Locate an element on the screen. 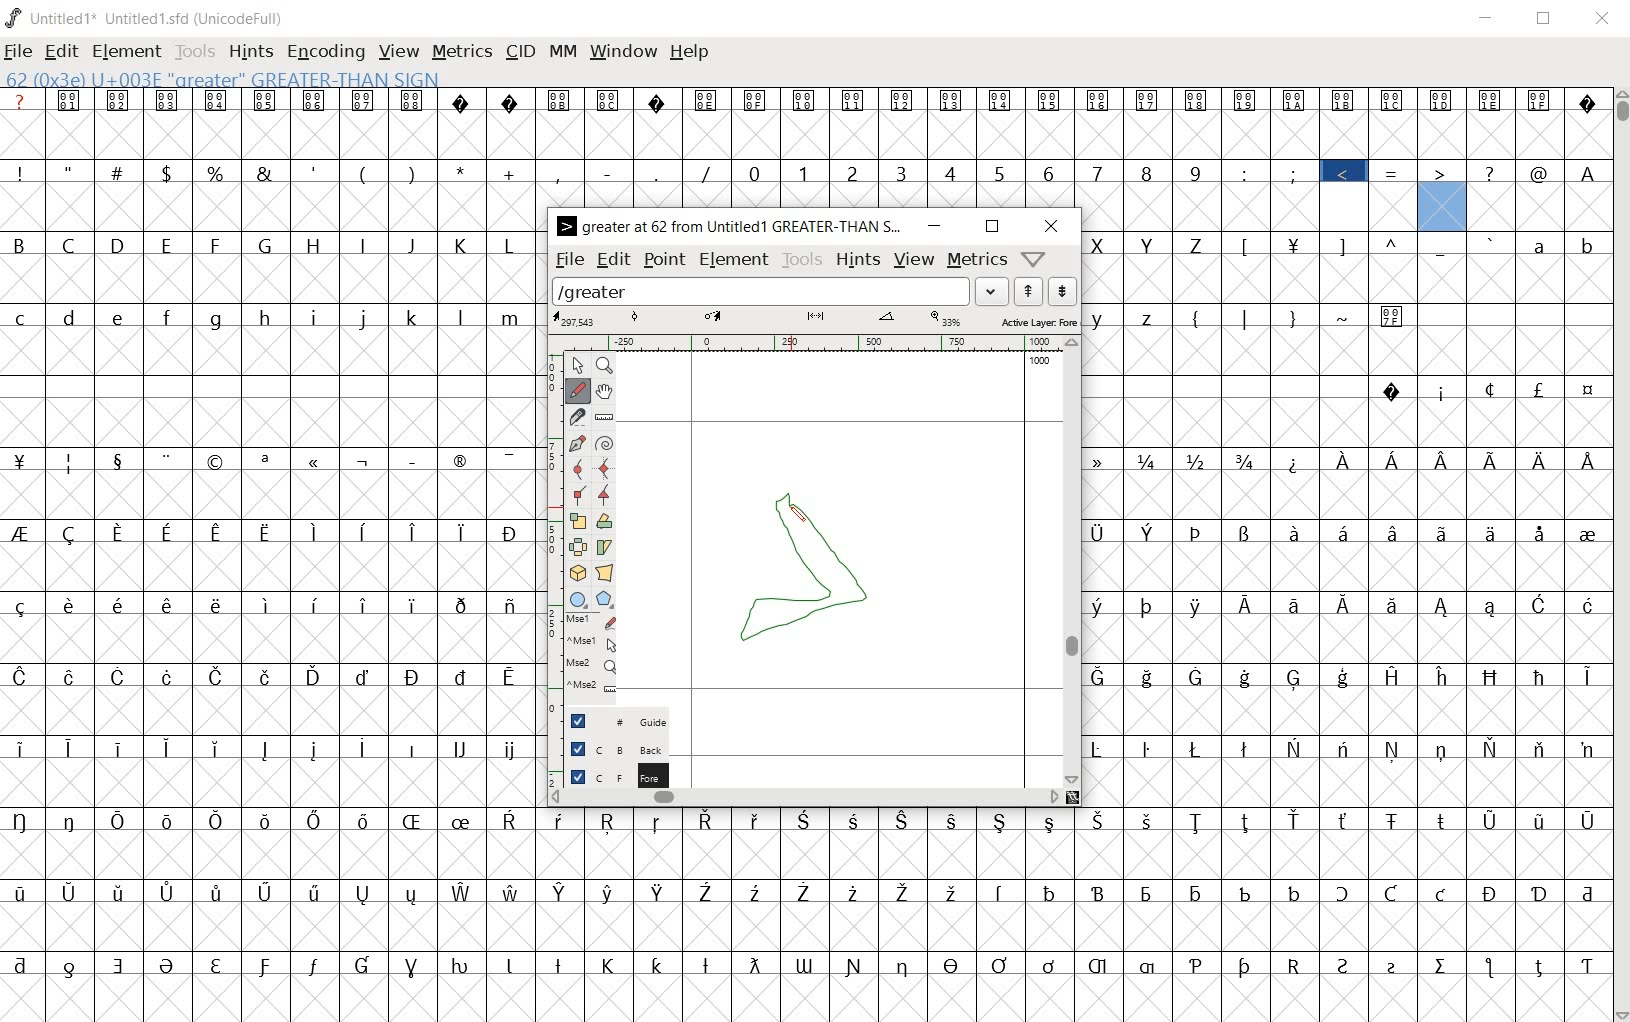  polygon or star is located at coordinates (605, 598).